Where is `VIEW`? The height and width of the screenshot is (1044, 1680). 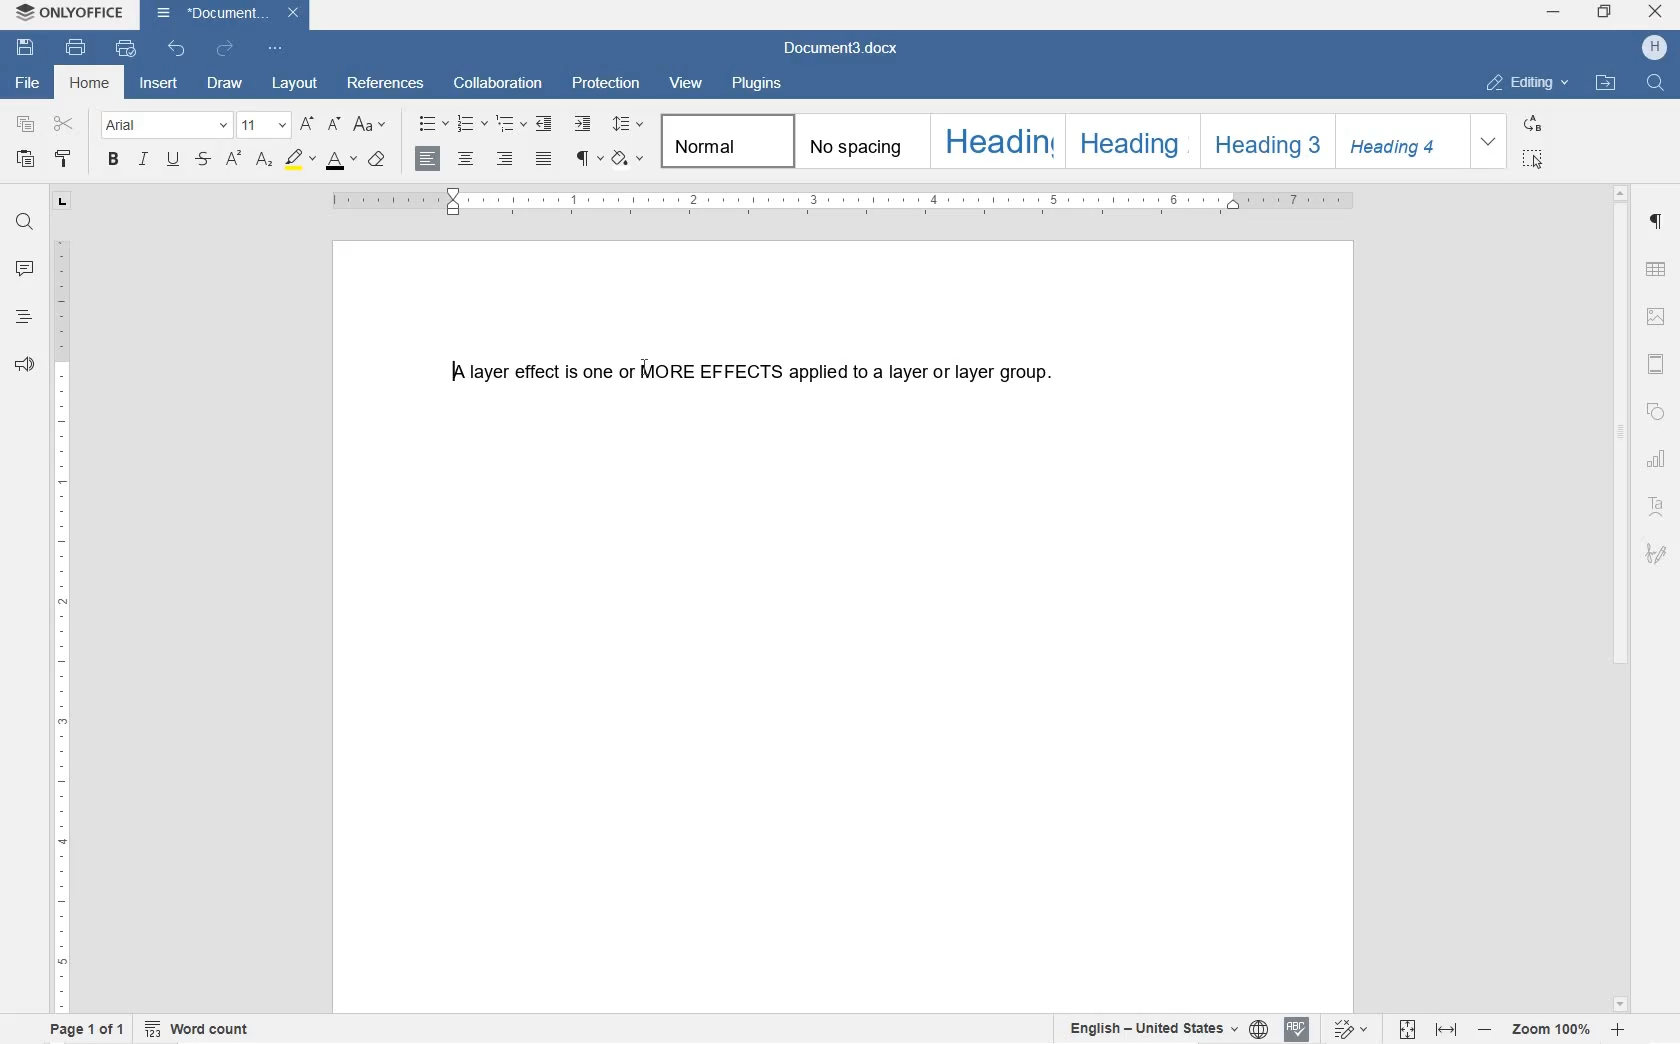 VIEW is located at coordinates (686, 84).